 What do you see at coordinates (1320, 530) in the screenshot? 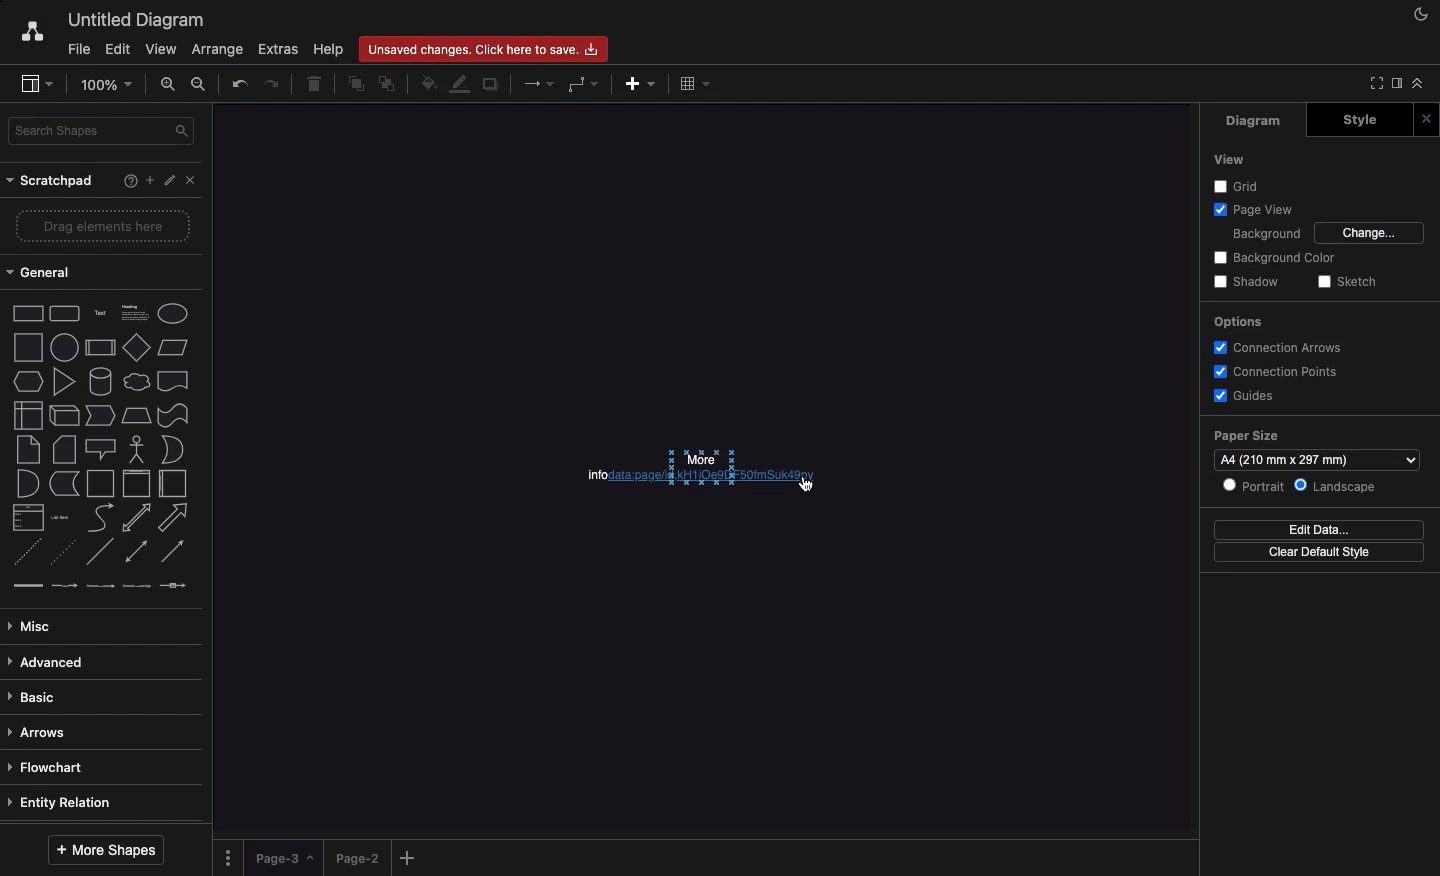
I see `Edit data` at bounding box center [1320, 530].